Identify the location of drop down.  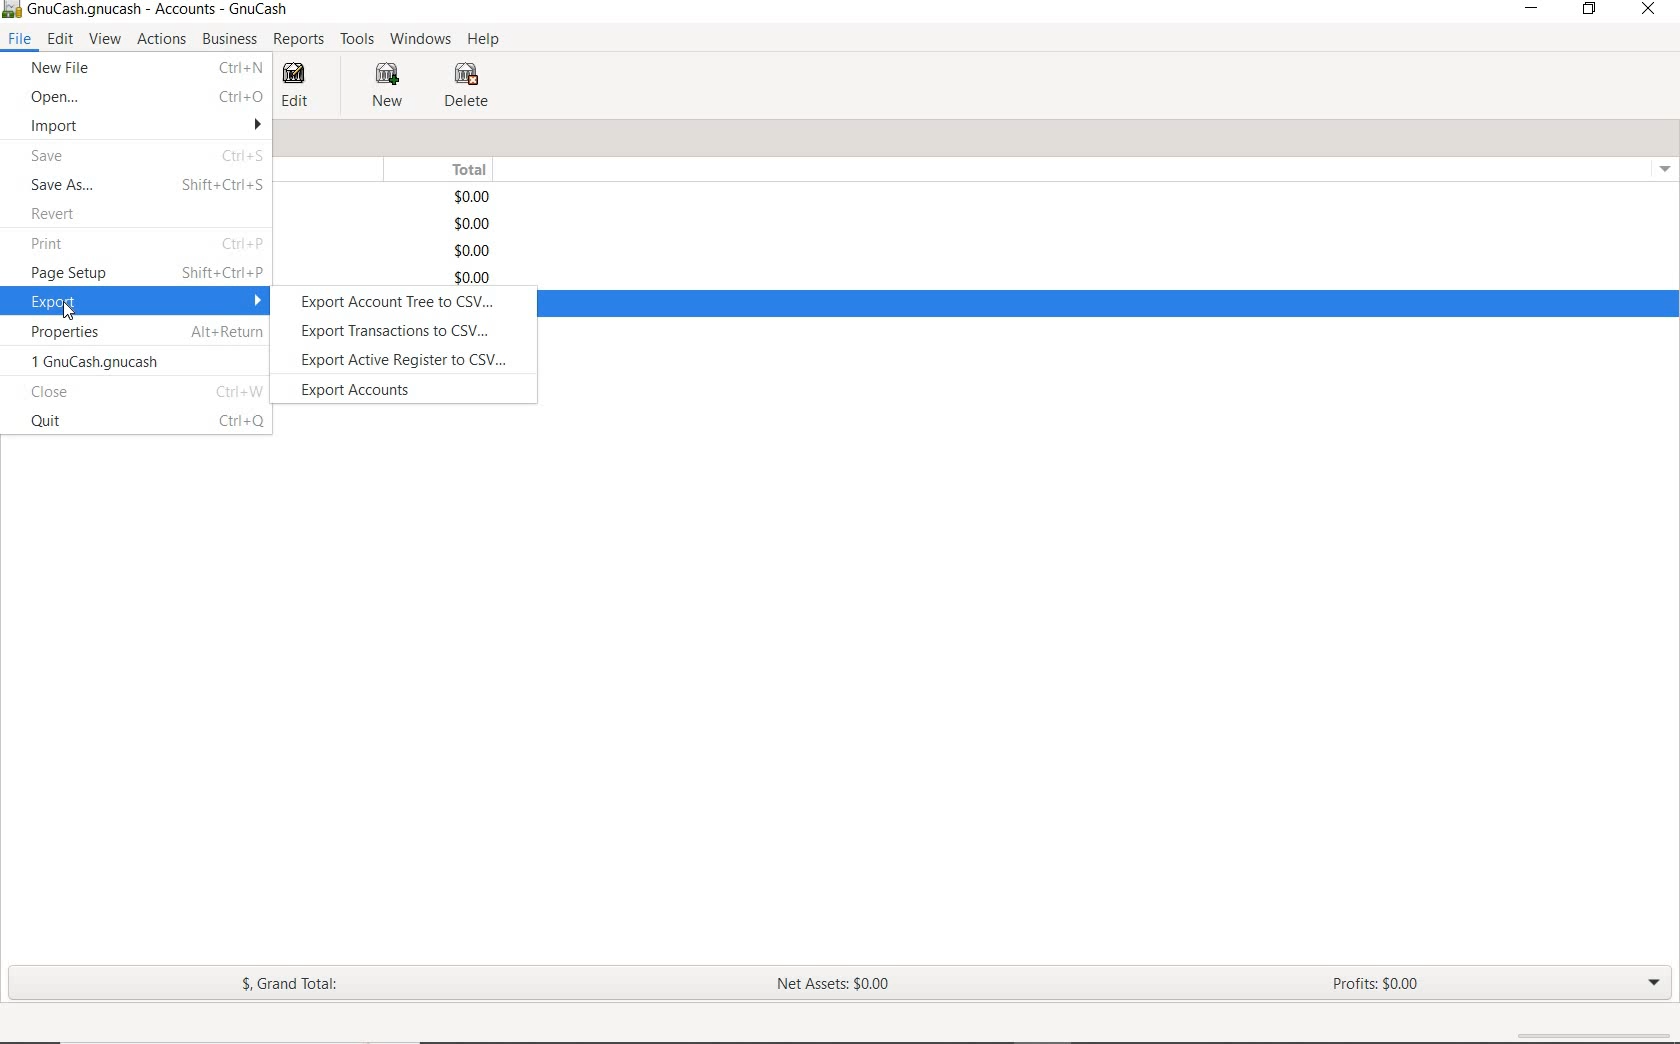
(1667, 168).